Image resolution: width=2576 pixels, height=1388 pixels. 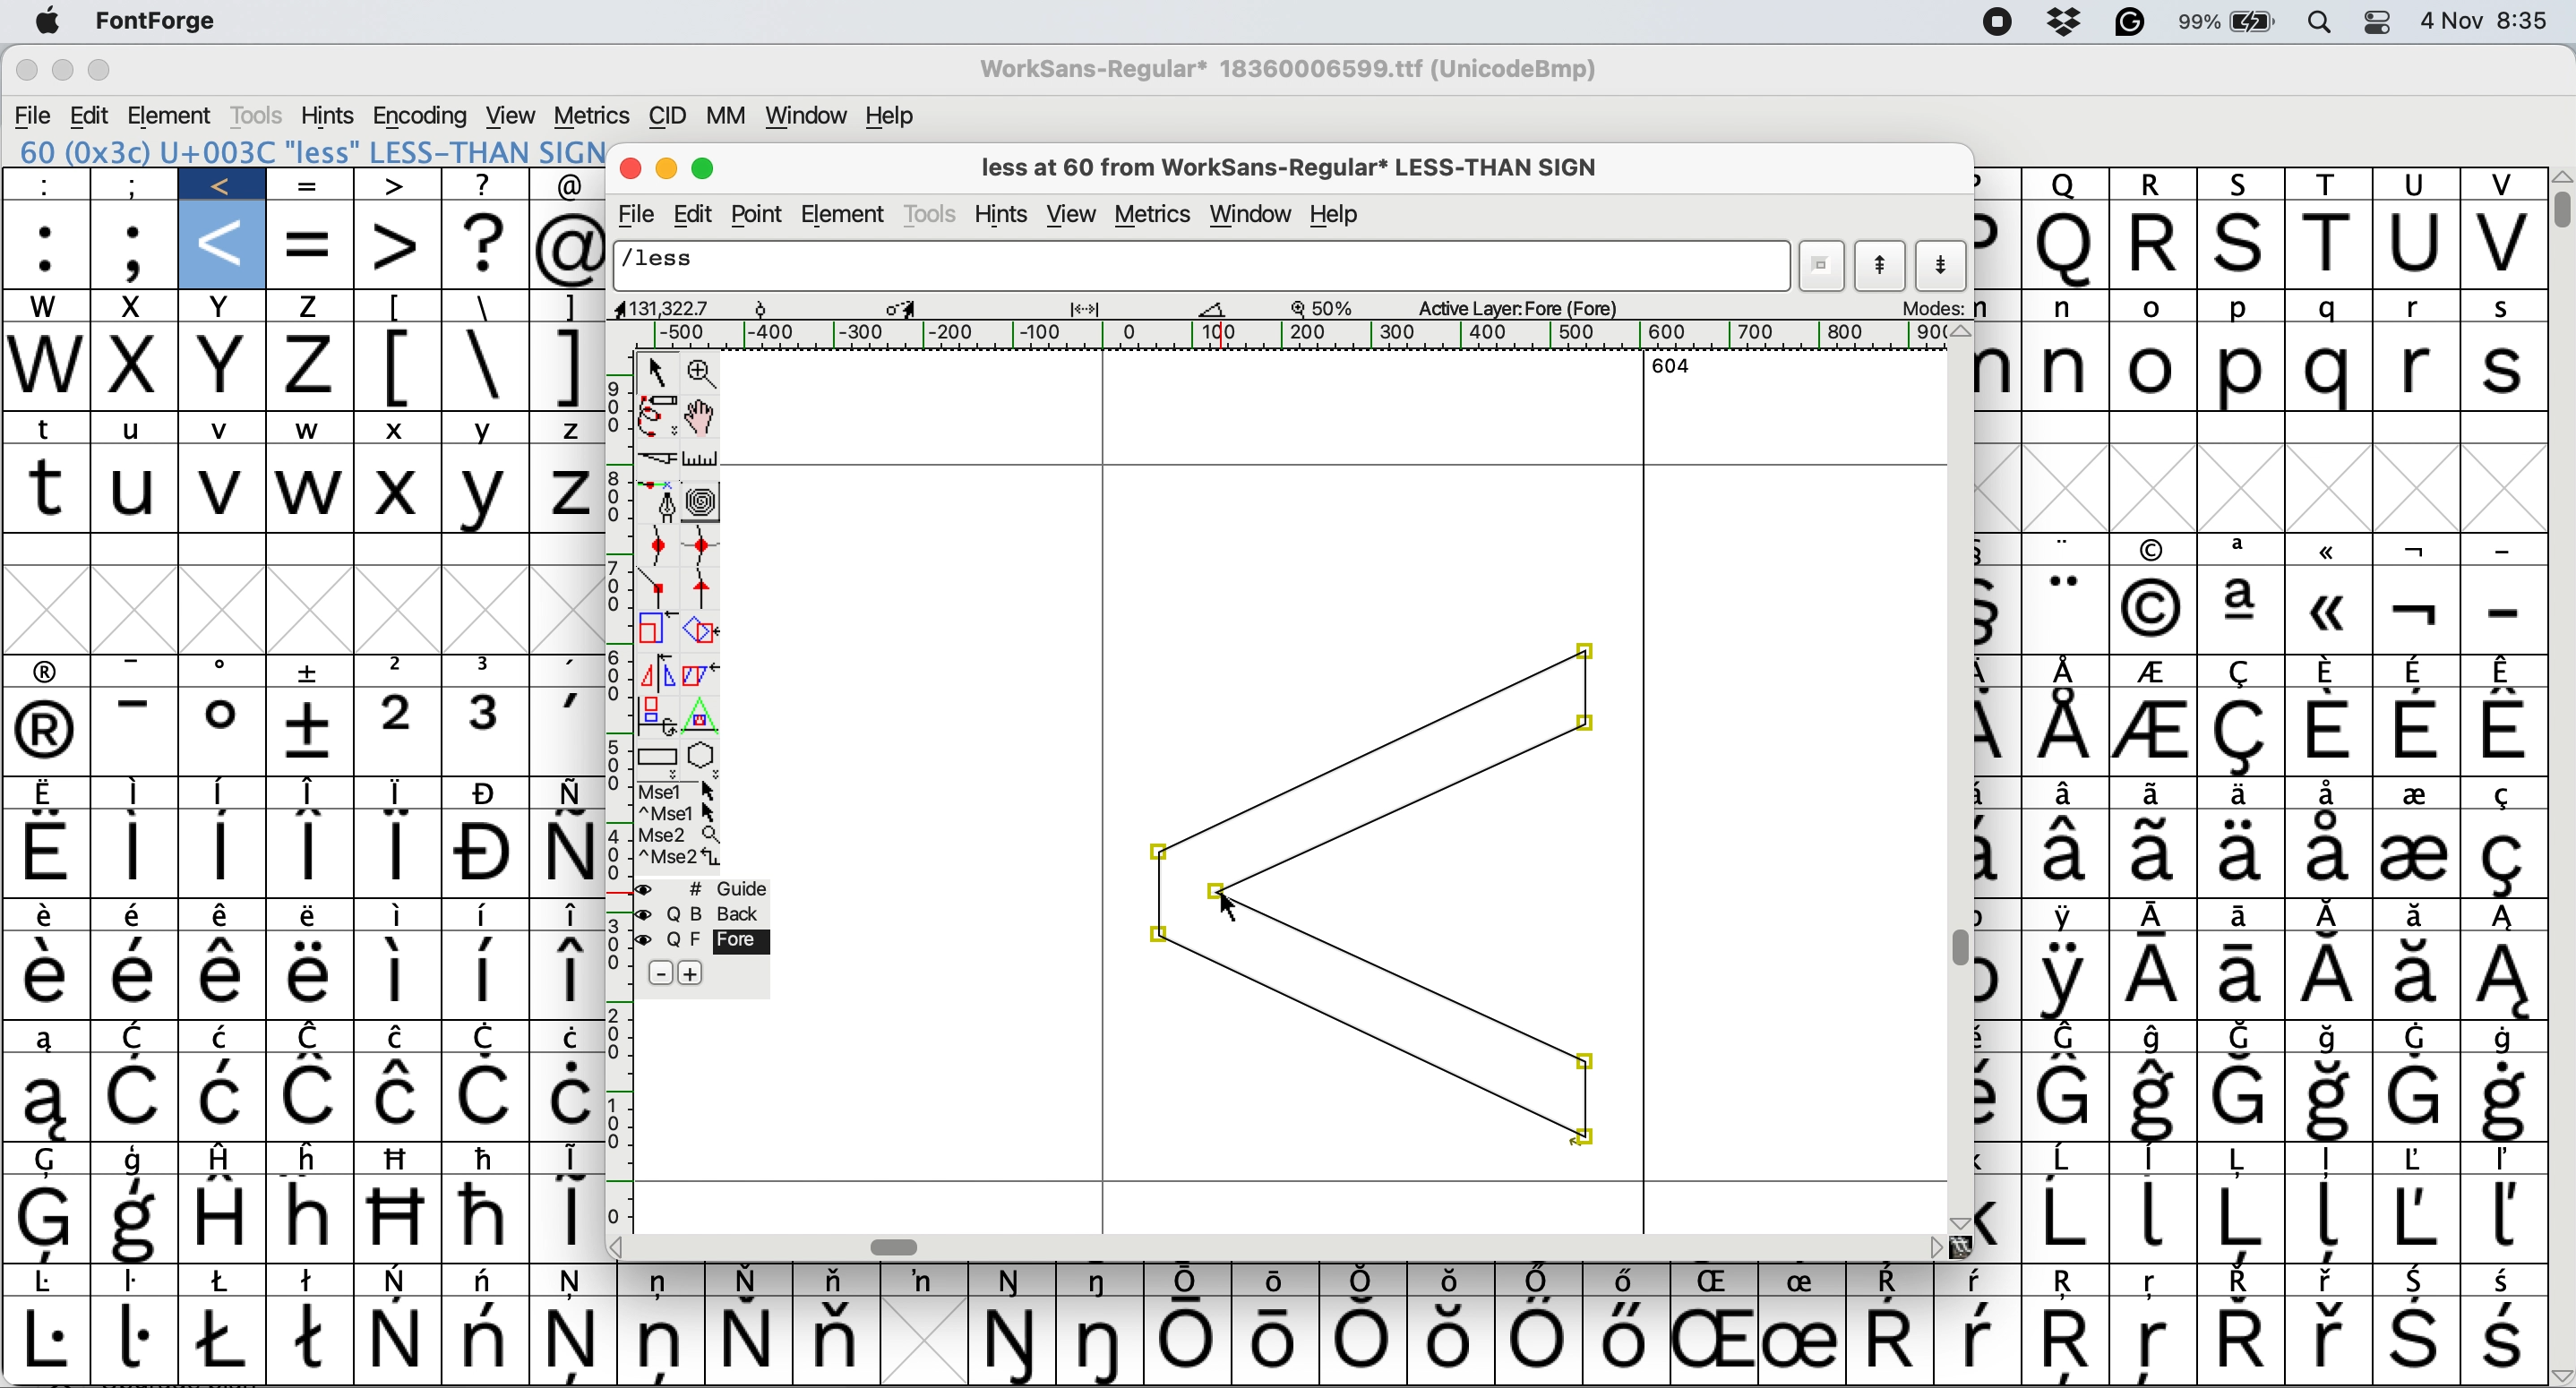 What do you see at coordinates (2506, 1039) in the screenshot?
I see `Symbol` at bounding box center [2506, 1039].